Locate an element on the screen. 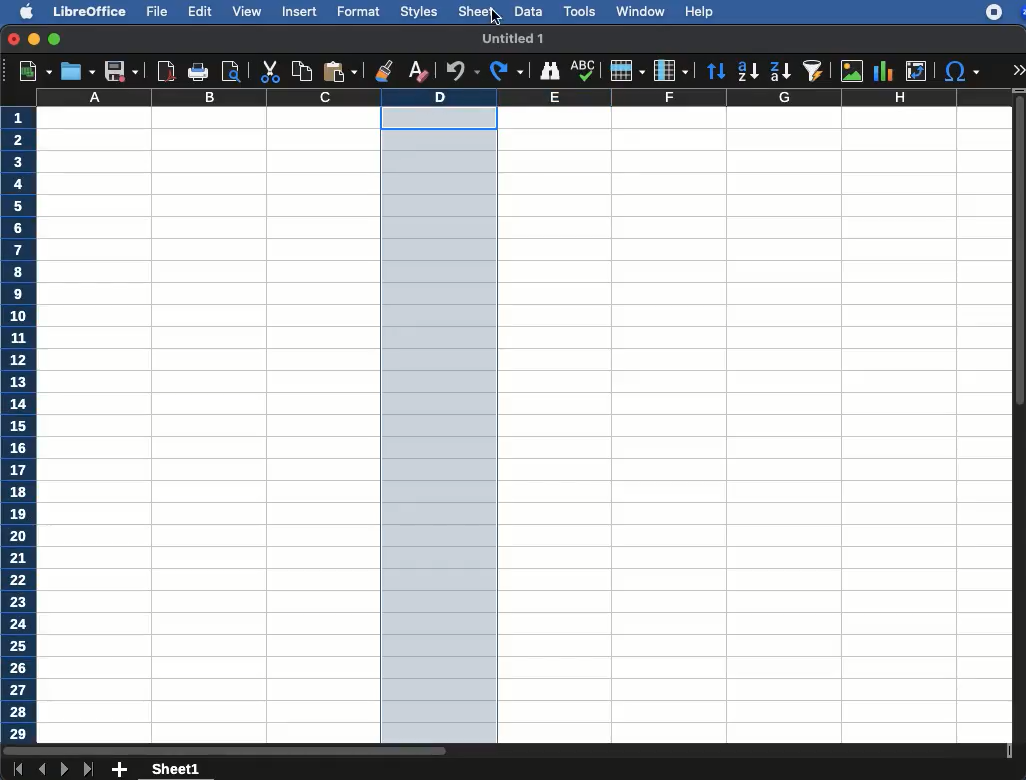 The image size is (1026, 780). styles is located at coordinates (418, 11).